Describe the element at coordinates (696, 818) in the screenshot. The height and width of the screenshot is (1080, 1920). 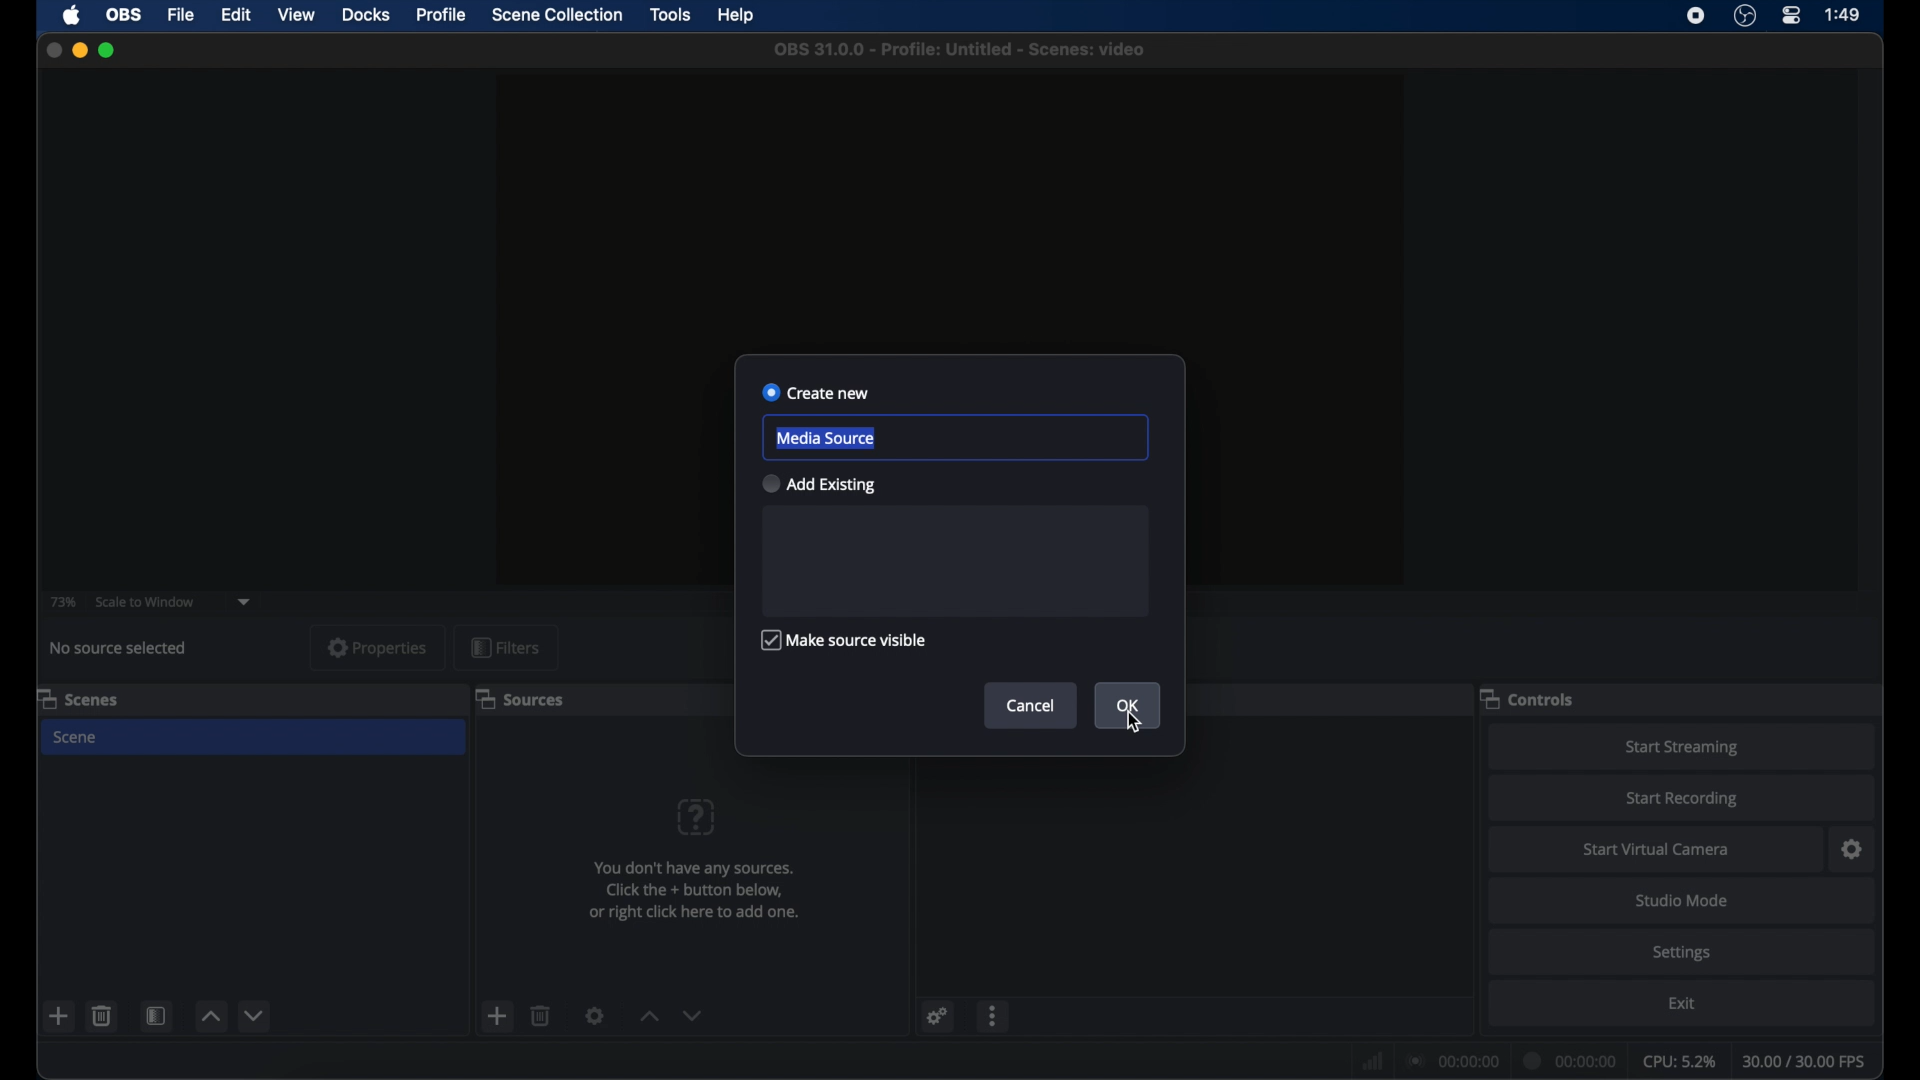
I see `icon` at that location.